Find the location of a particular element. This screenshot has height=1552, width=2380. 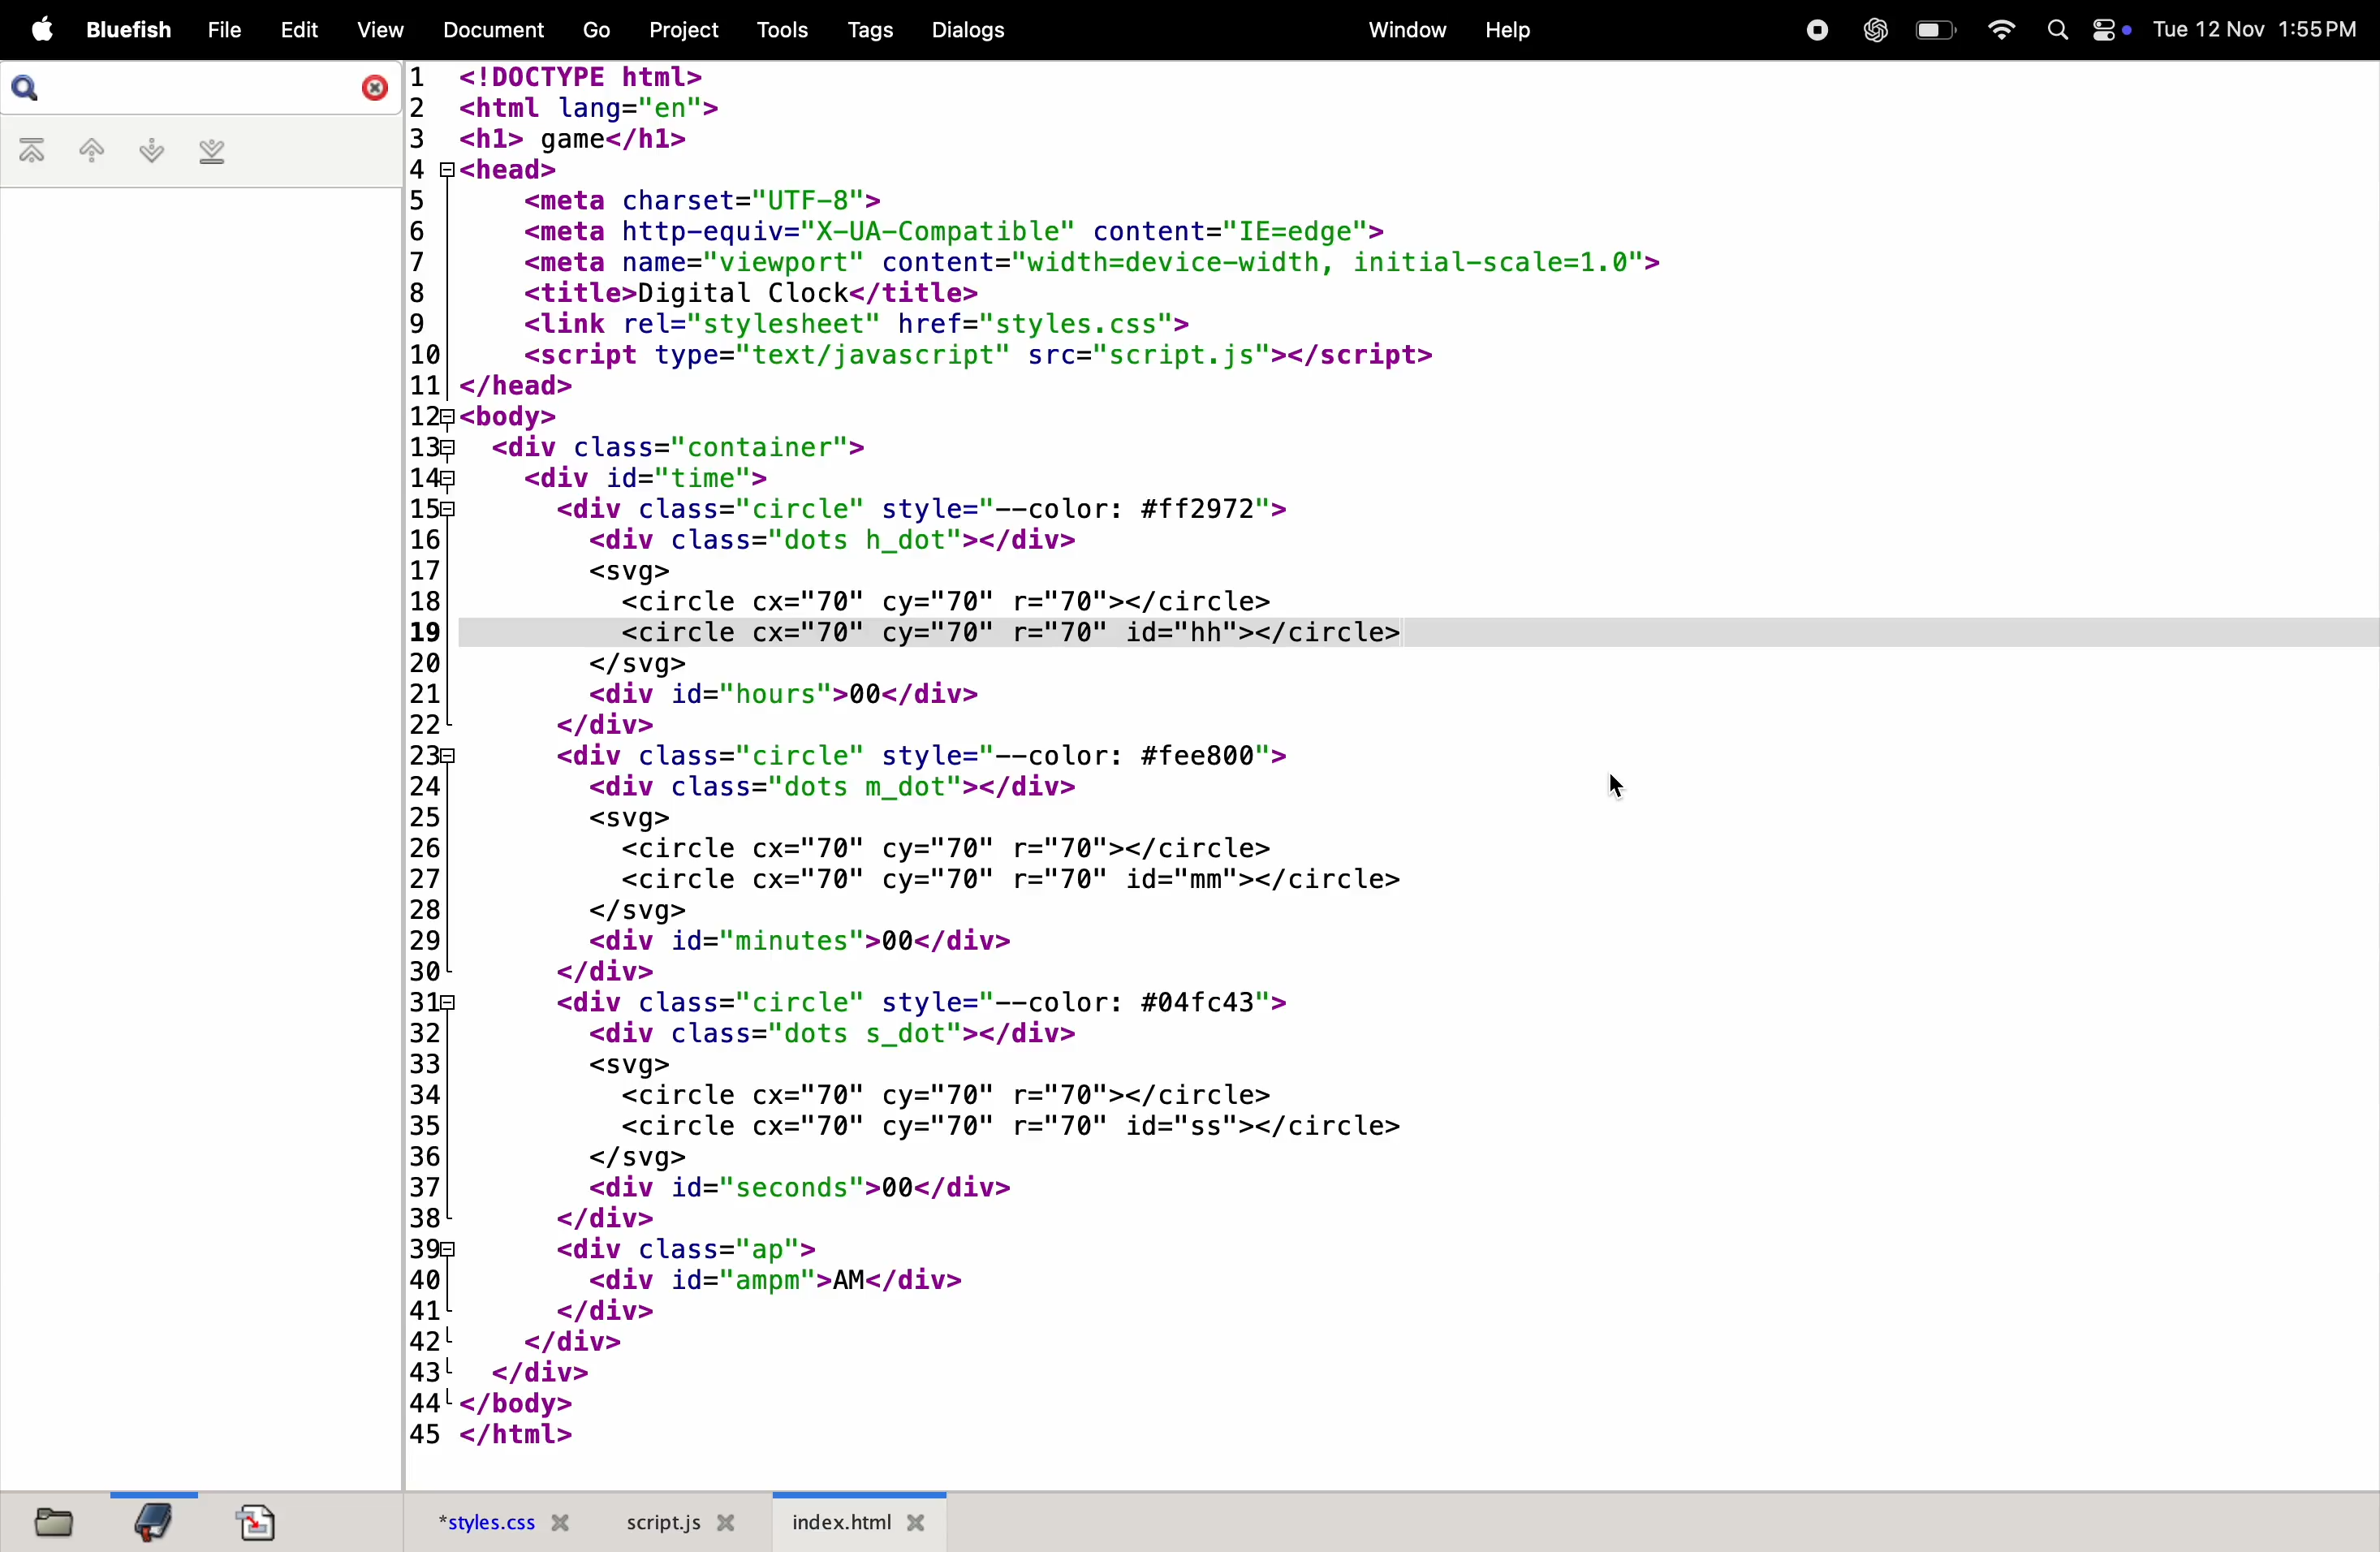

view is located at coordinates (377, 31).